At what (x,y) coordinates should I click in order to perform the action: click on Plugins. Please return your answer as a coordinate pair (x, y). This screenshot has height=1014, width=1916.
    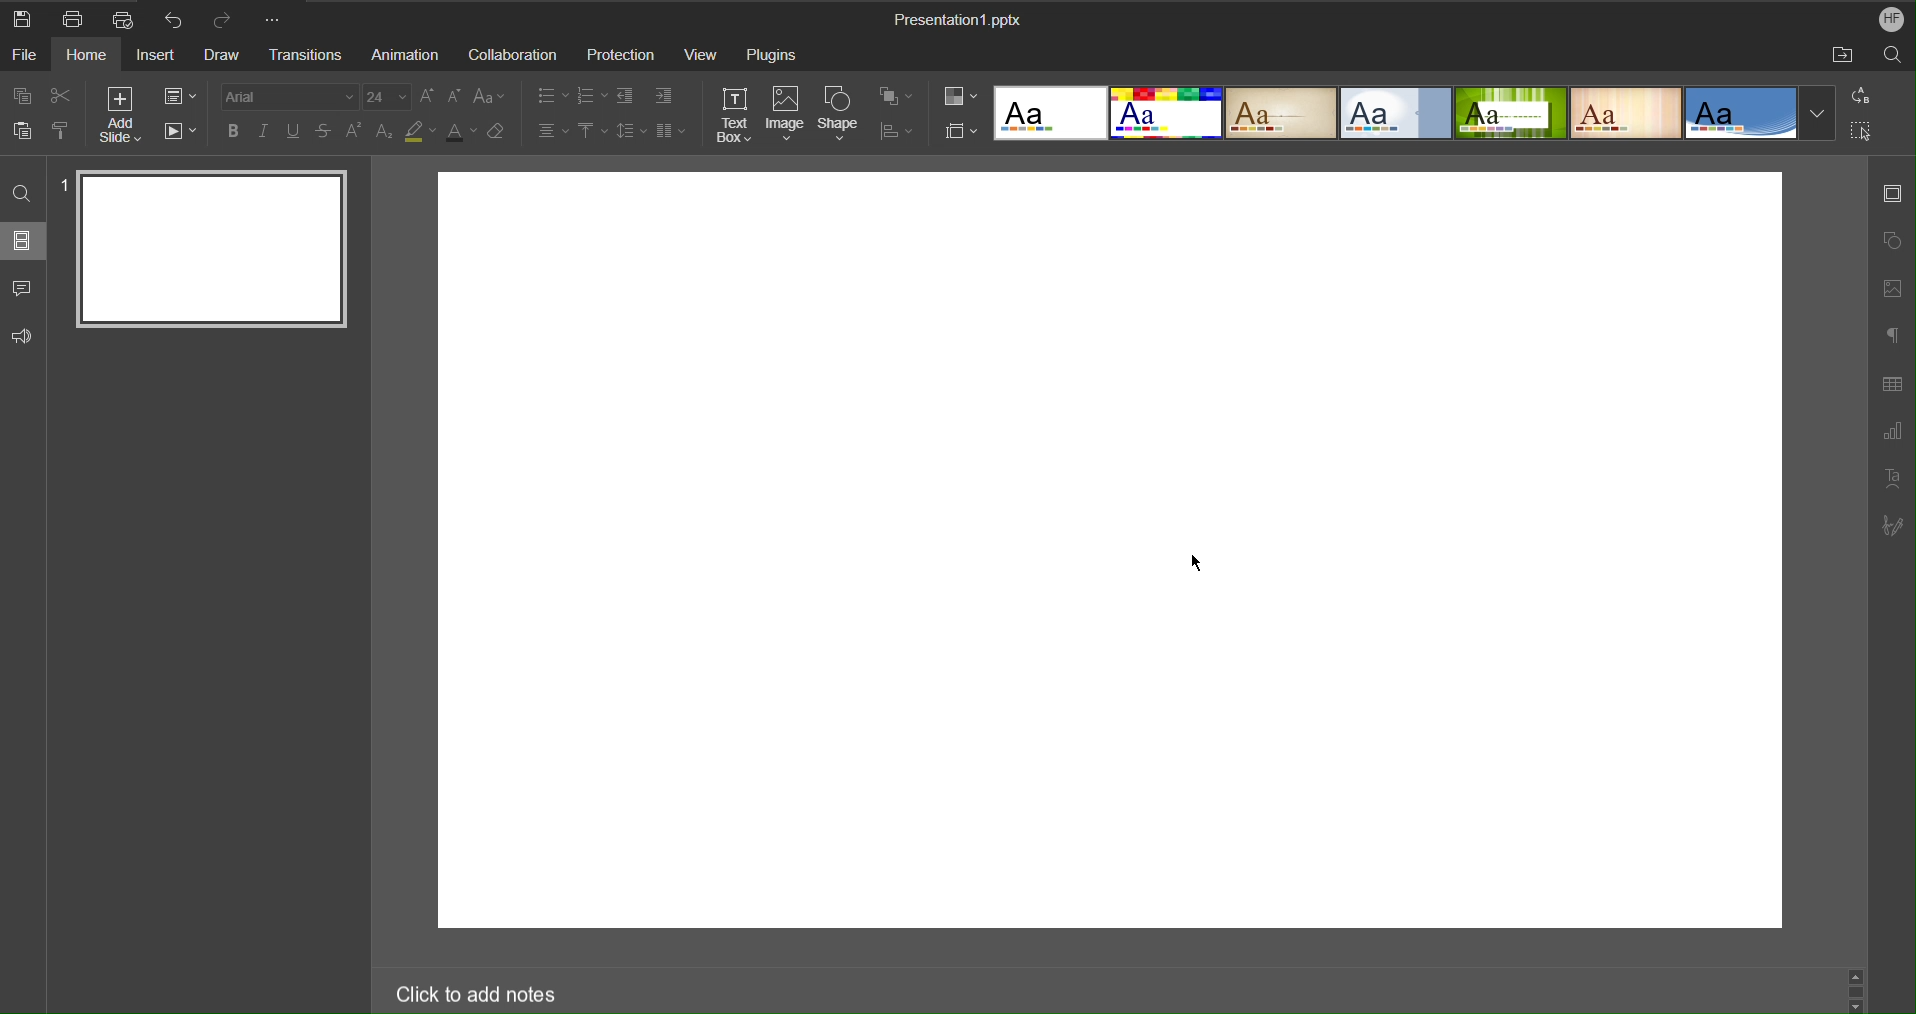
    Looking at the image, I should click on (771, 52).